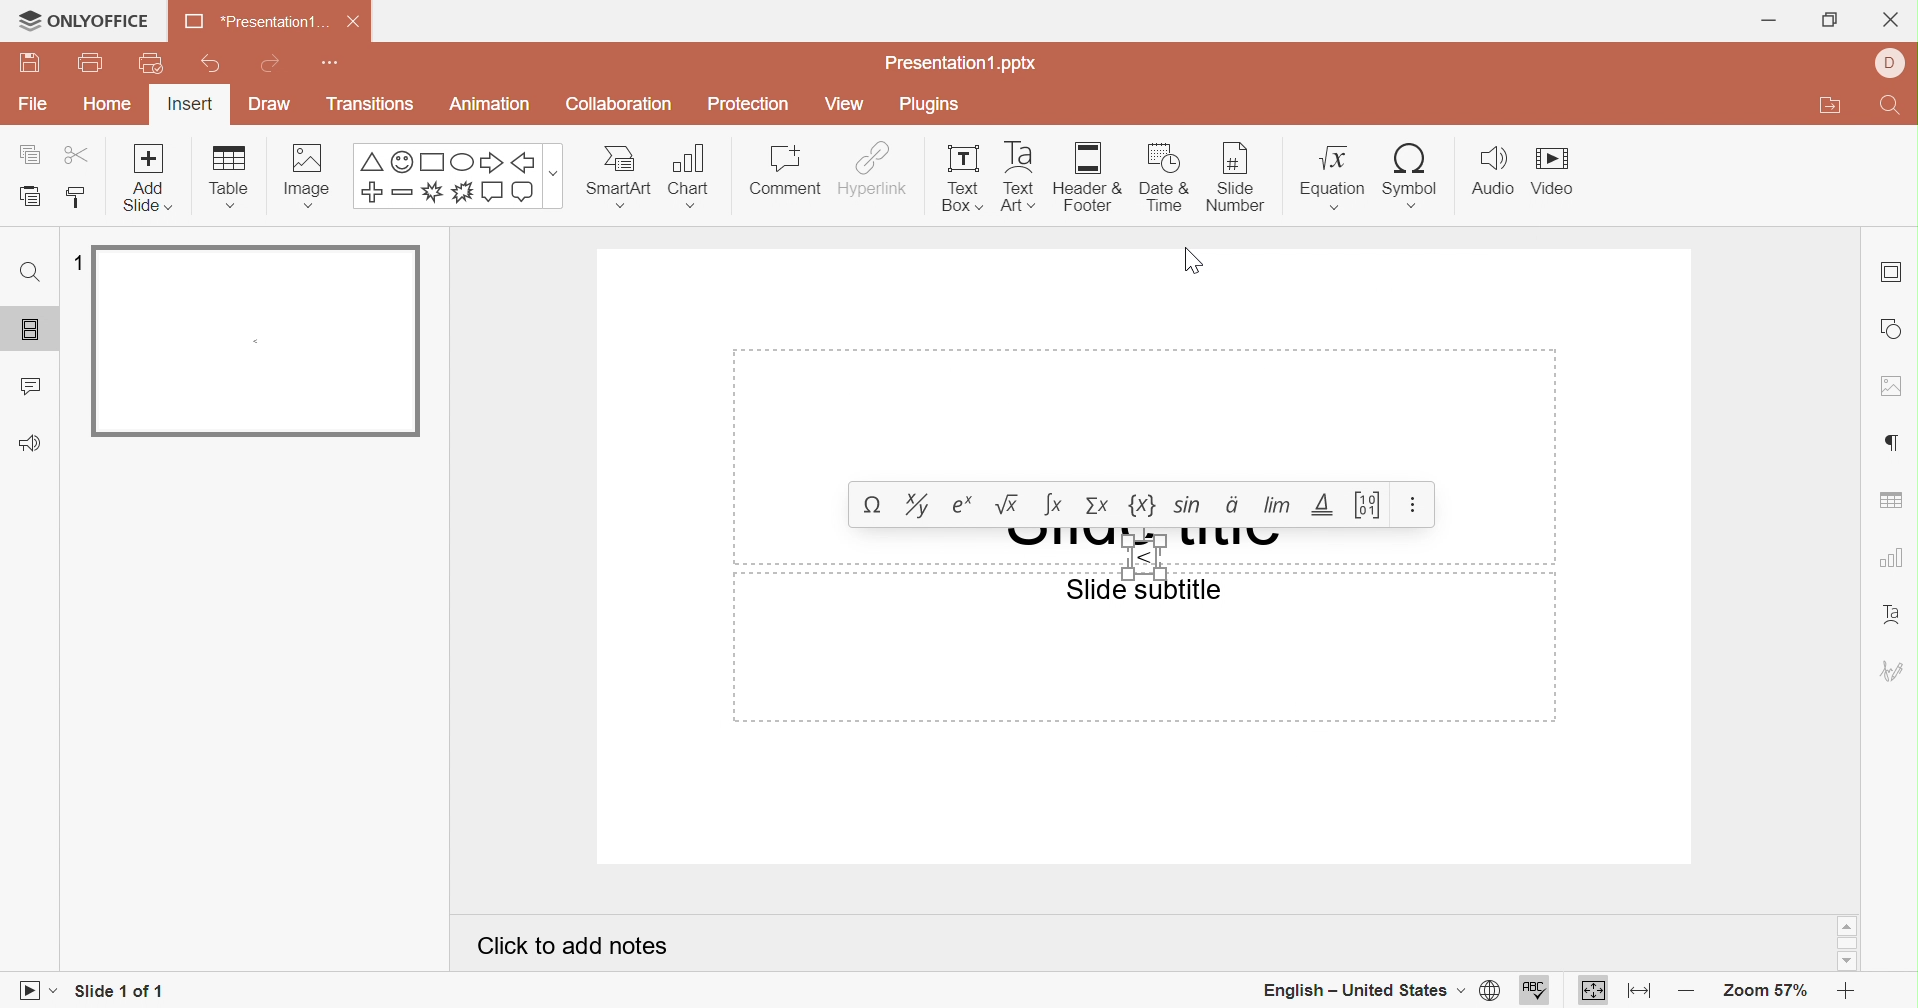 The width and height of the screenshot is (1918, 1008). Describe the element at coordinates (1413, 176) in the screenshot. I see `Symbol` at that location.